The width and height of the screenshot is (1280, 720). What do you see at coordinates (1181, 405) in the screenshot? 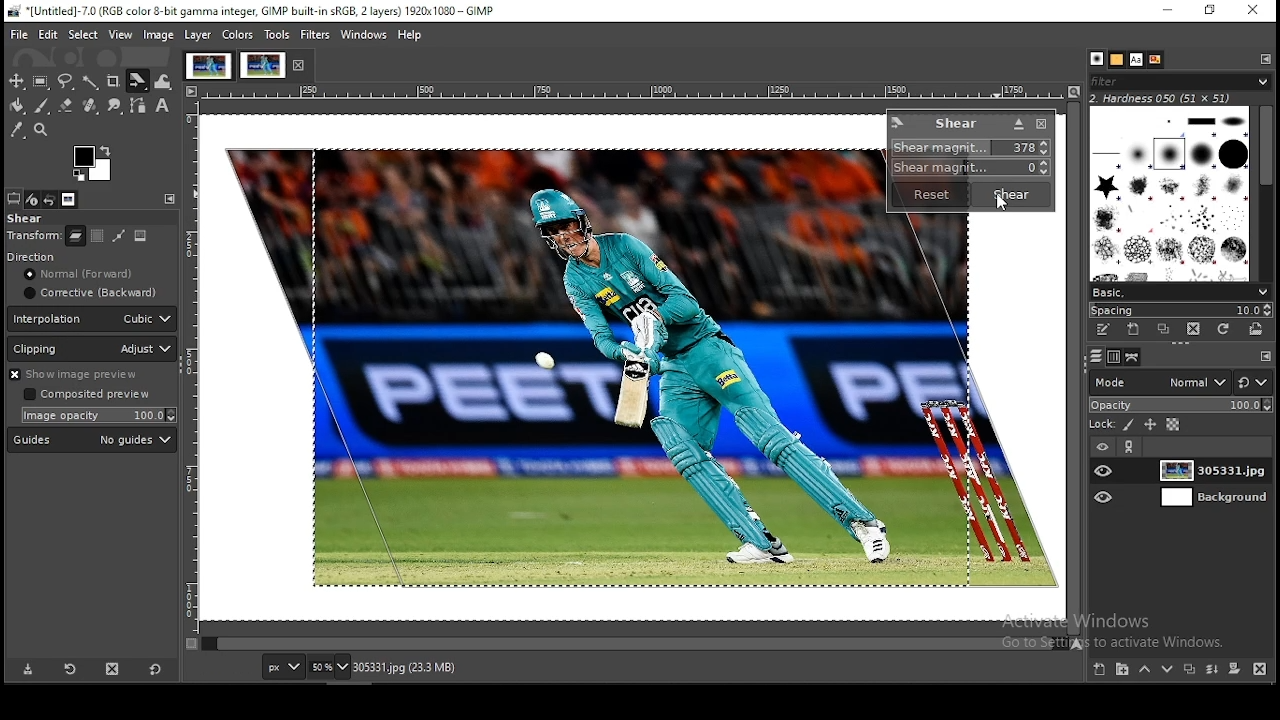
I see `opacity` at bounding box center [1181, 405].